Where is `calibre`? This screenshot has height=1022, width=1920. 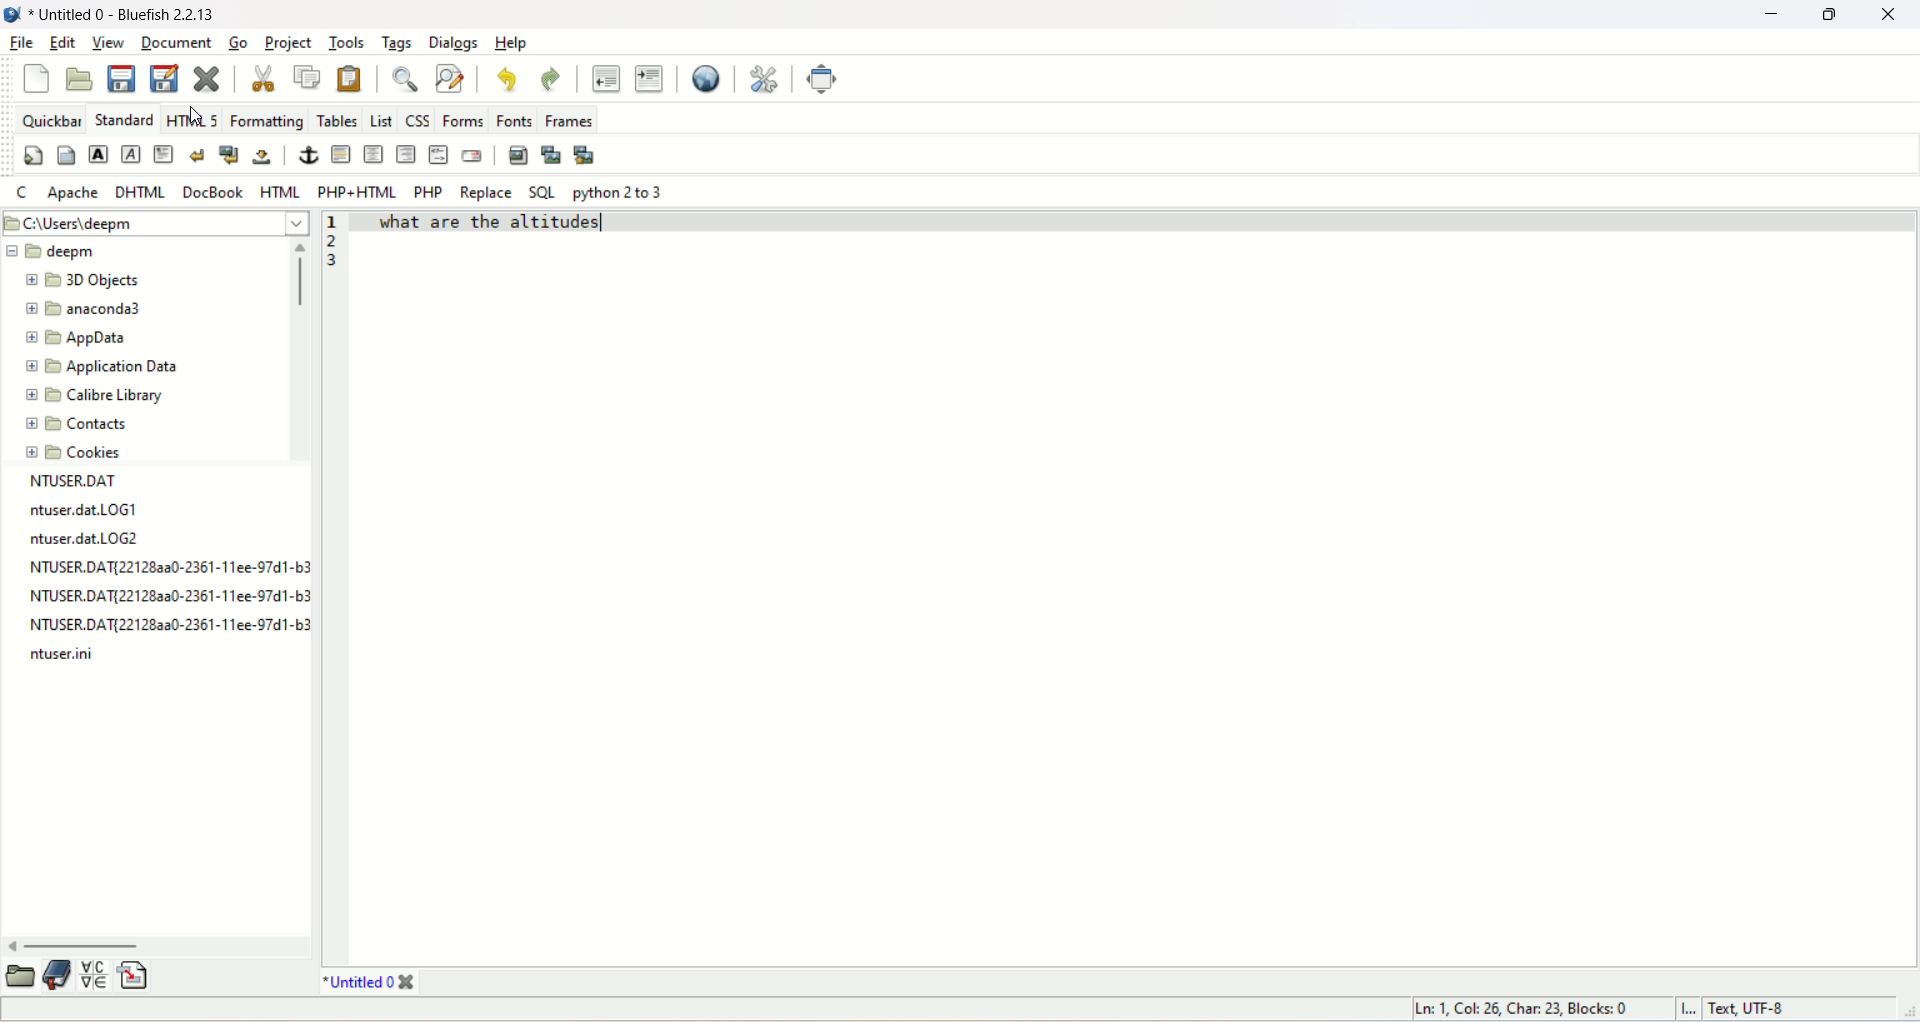
calibre is located at coordinates (96, 397).